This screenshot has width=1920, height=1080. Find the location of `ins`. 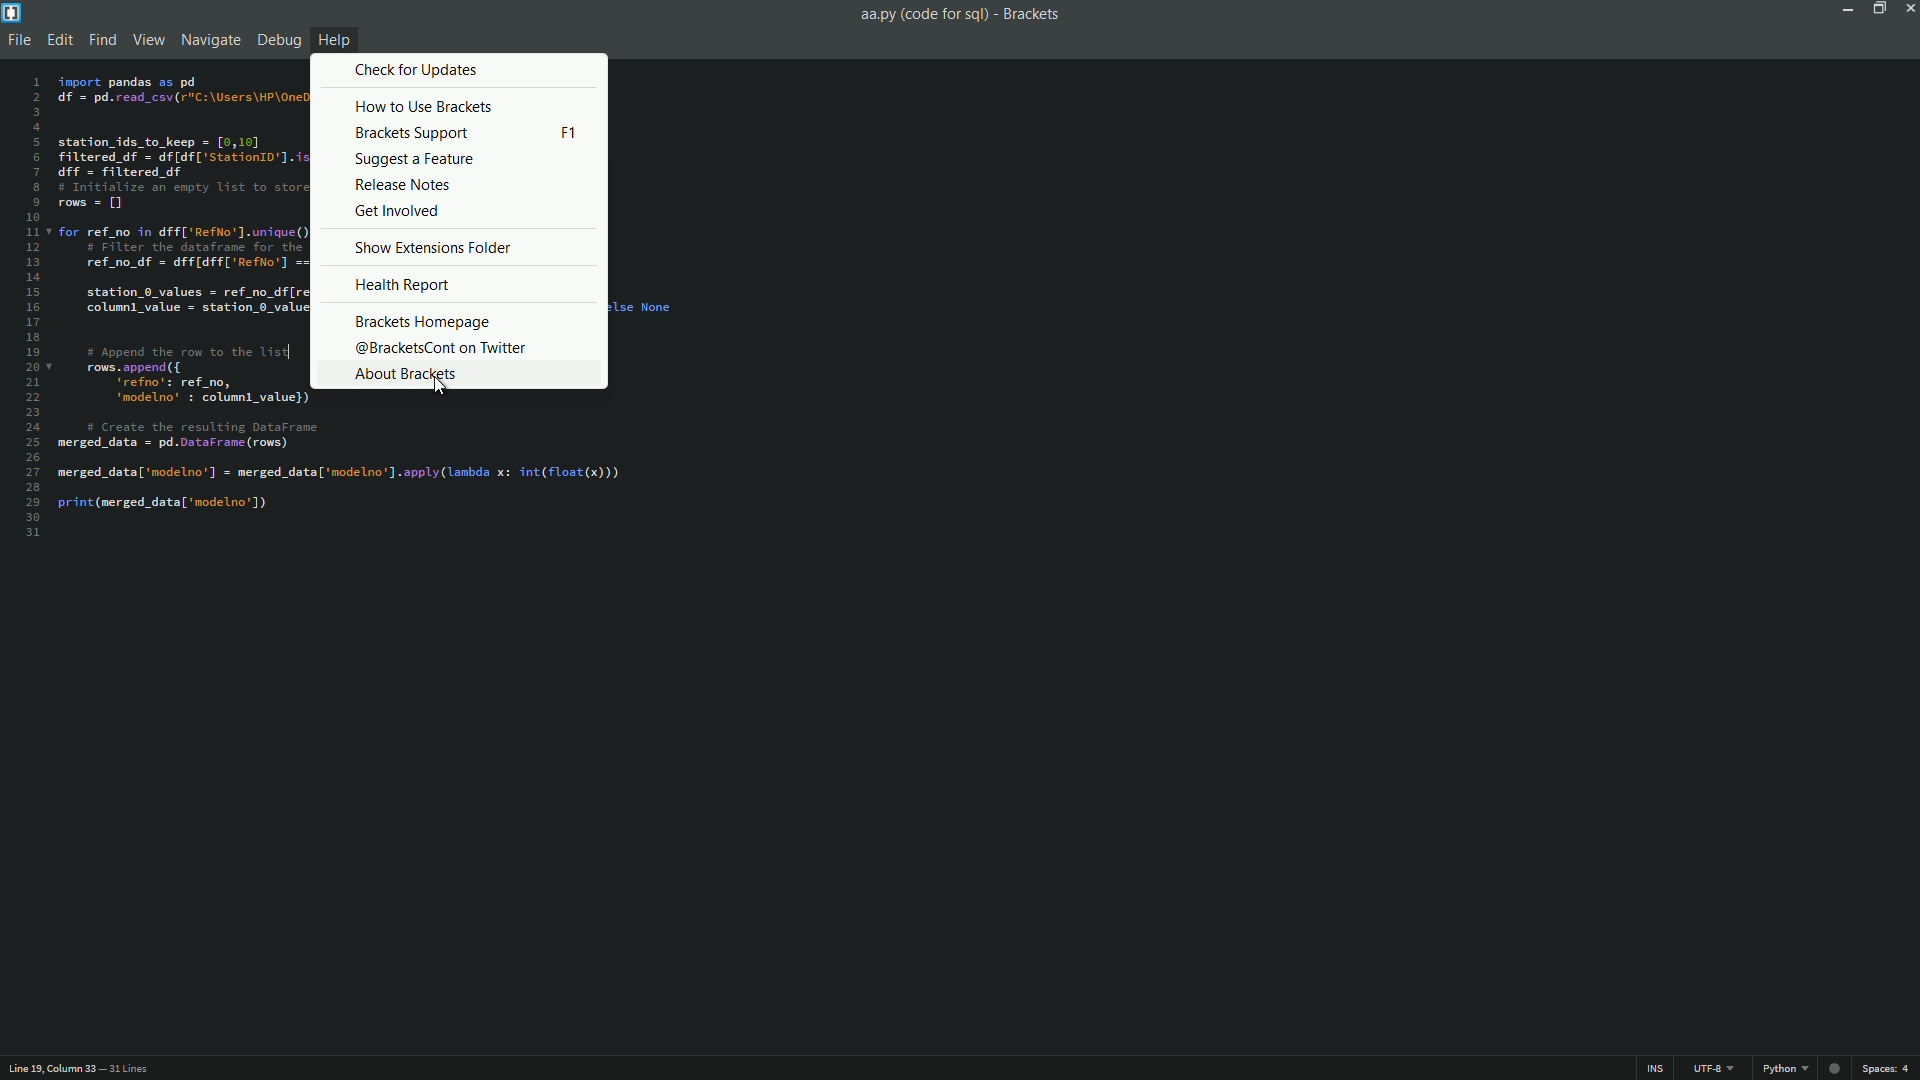

ins is located at coordinates (1654, 1069).